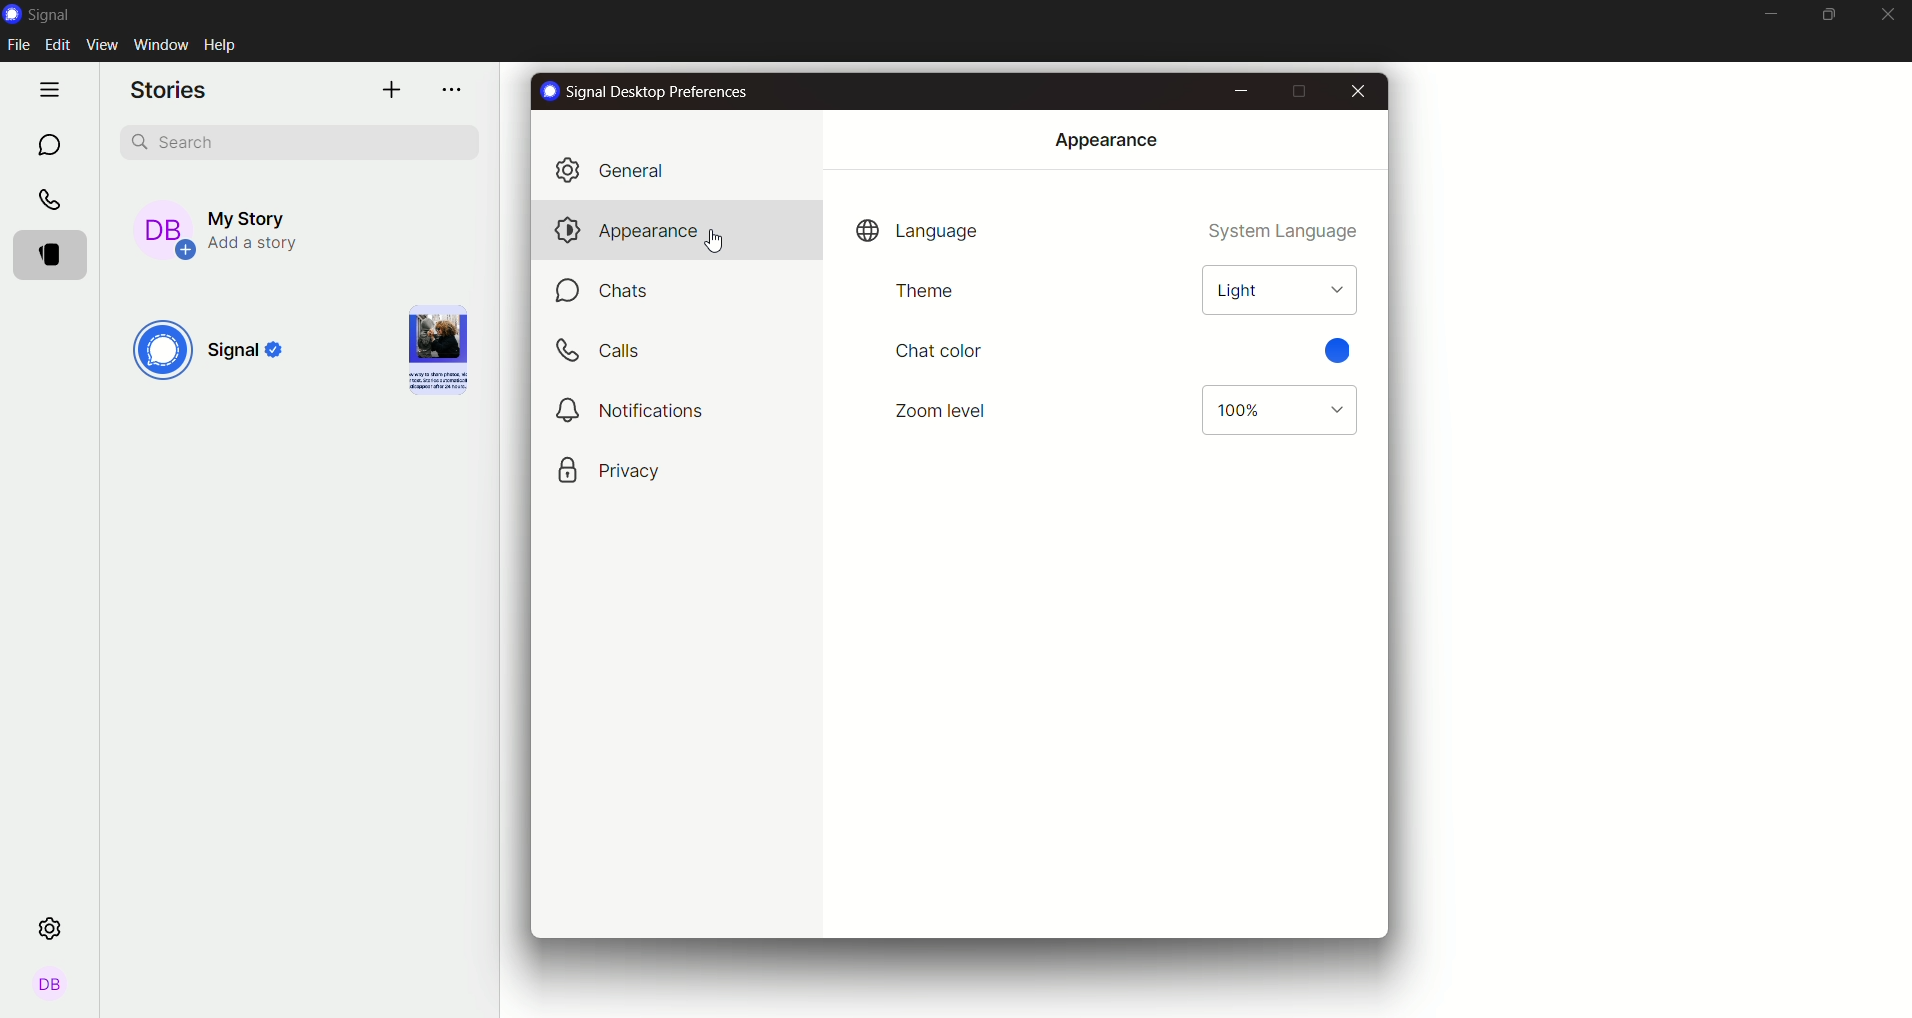 The image size is (1912, 1018). What do you see at coordinates (172, 91) in the screenshot?
I see `stories` at bounding box center [172, 91].